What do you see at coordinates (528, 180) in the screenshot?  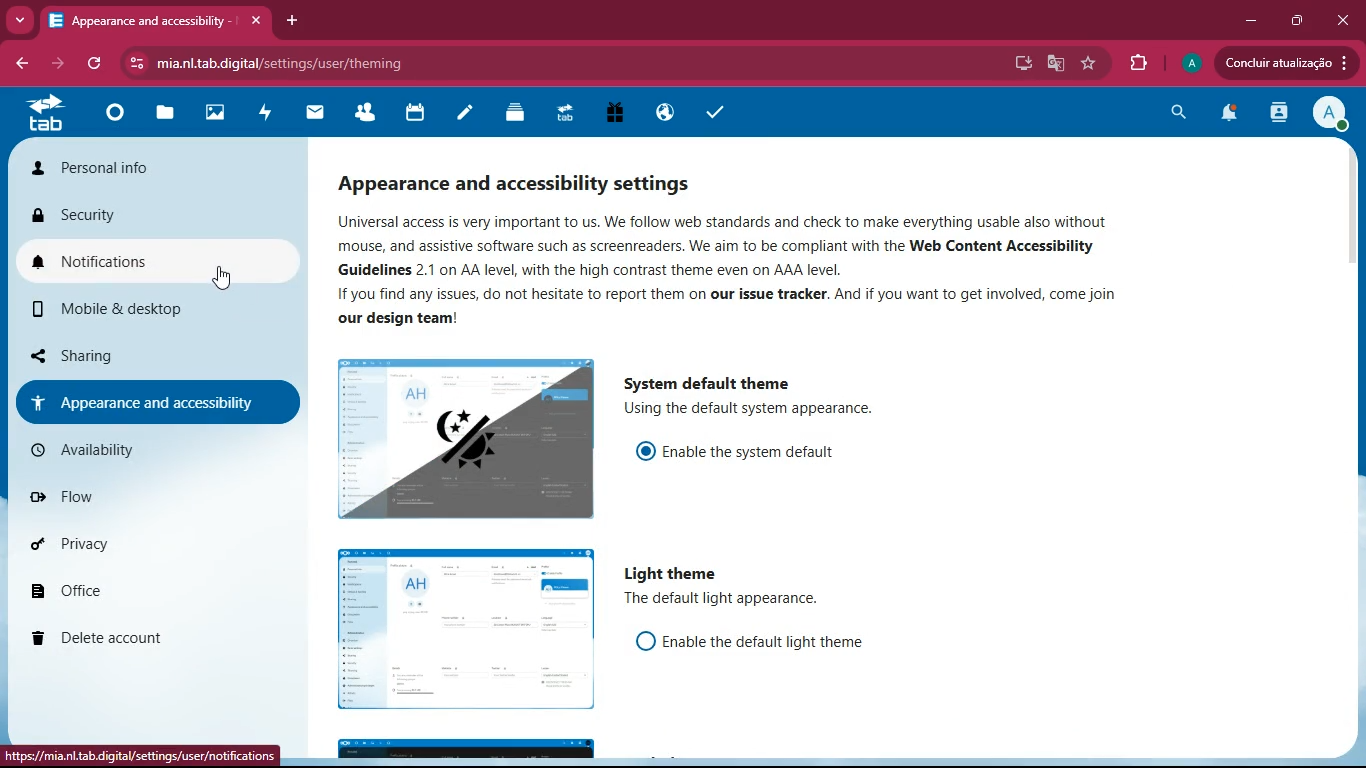 I see `appearance and accessibility settings` at bounding box center [528, 180].